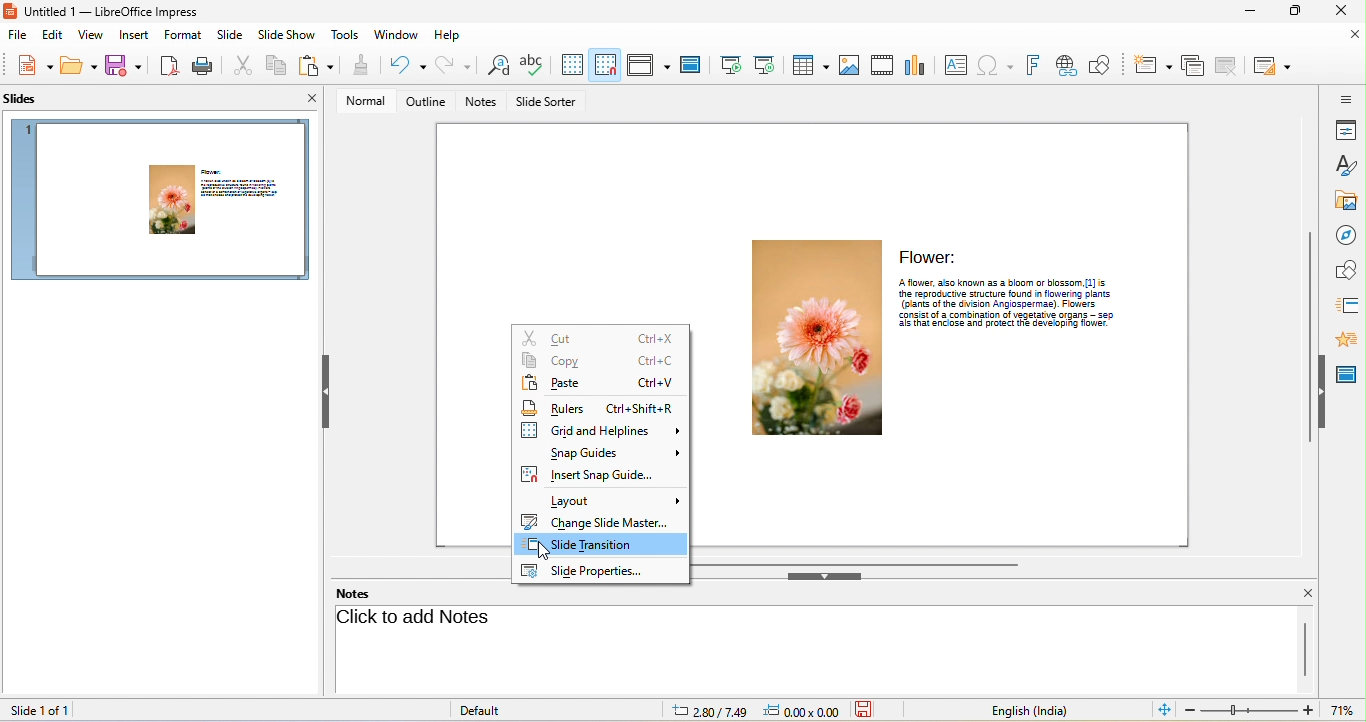  I want to click on master slide, so click(692, 65).